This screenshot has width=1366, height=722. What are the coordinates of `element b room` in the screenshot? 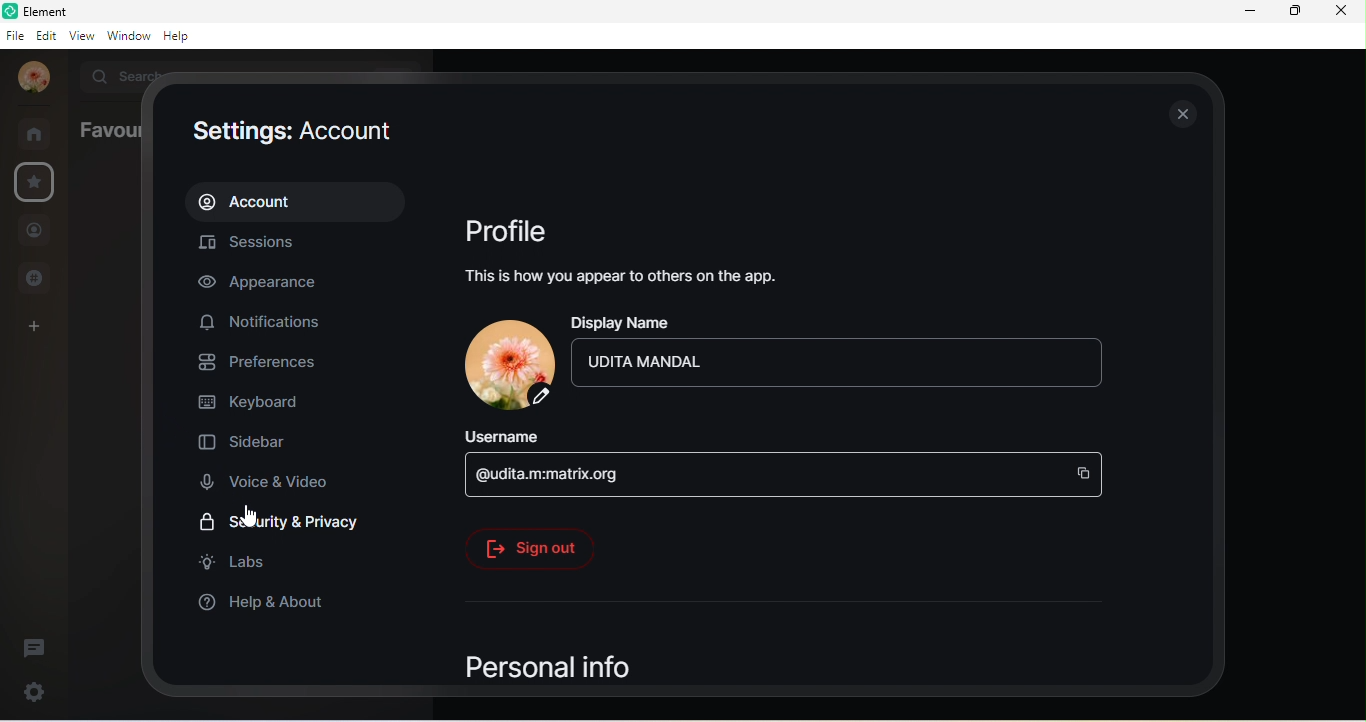 It's located at (71, 10).